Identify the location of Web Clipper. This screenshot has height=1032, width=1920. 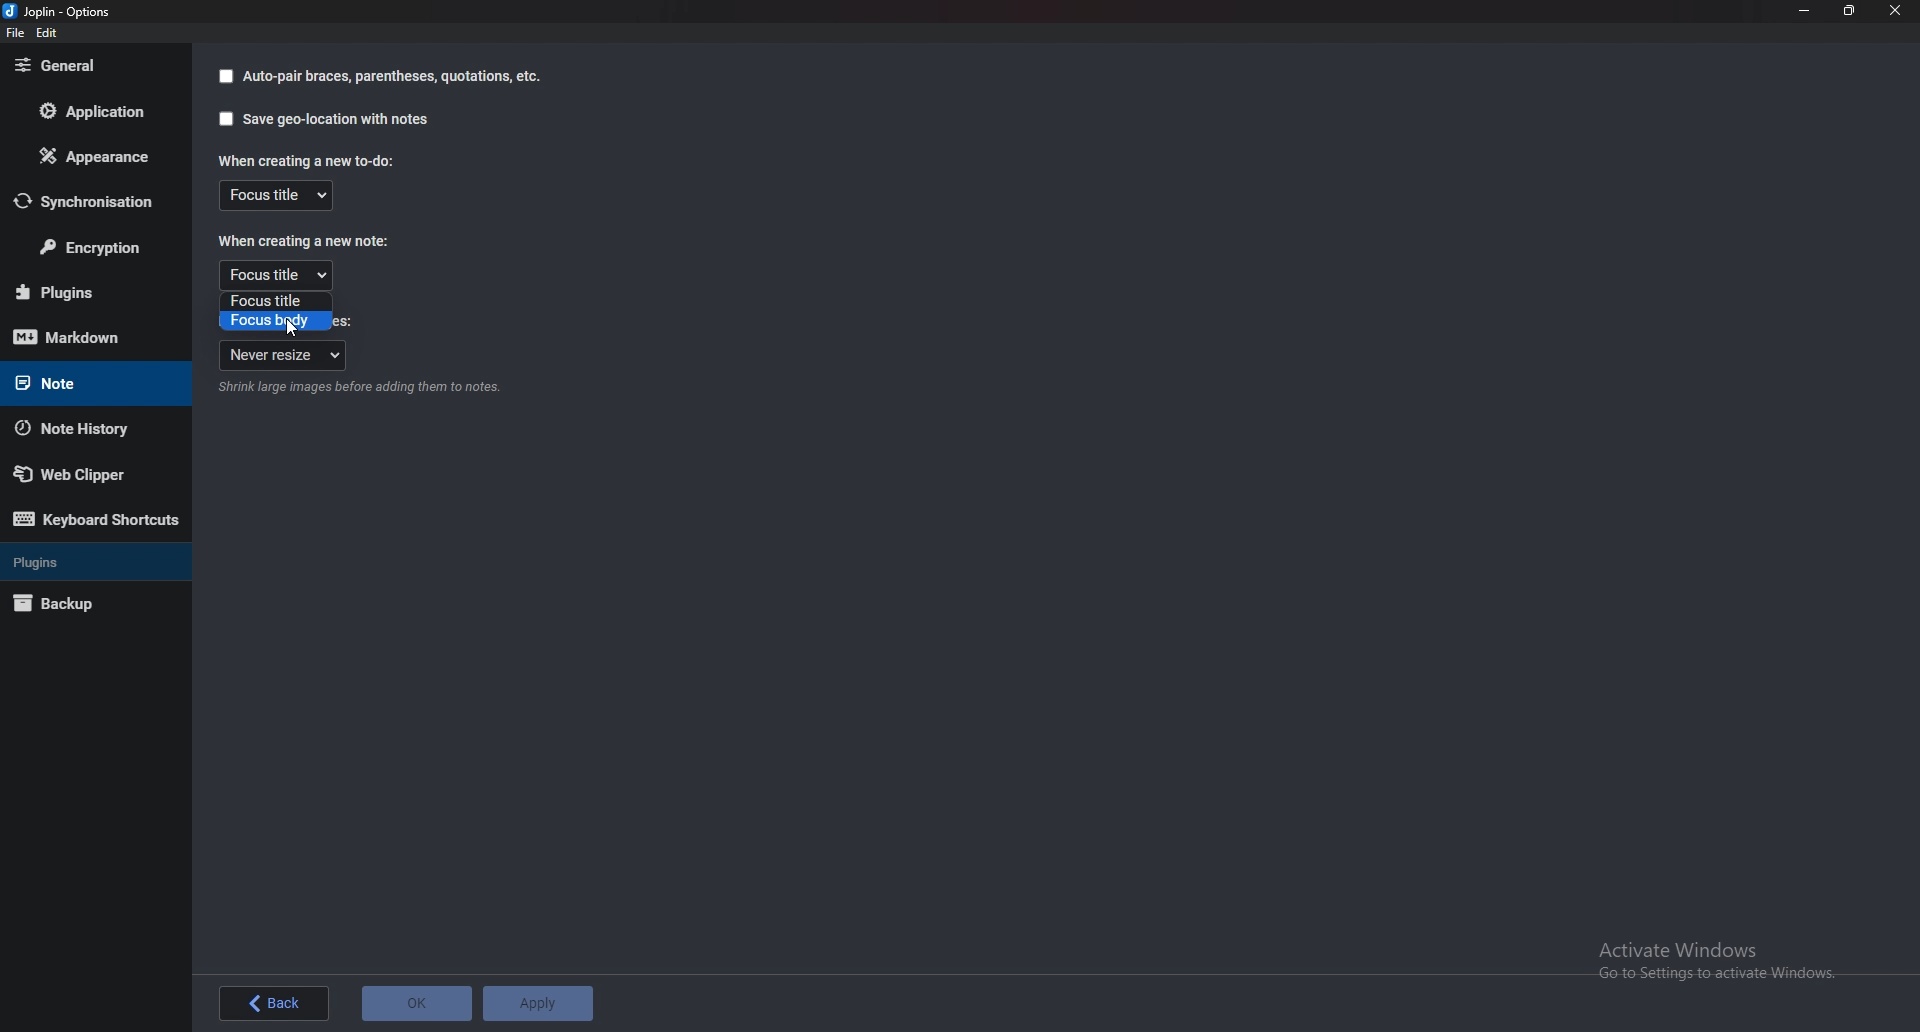
(82, 475).